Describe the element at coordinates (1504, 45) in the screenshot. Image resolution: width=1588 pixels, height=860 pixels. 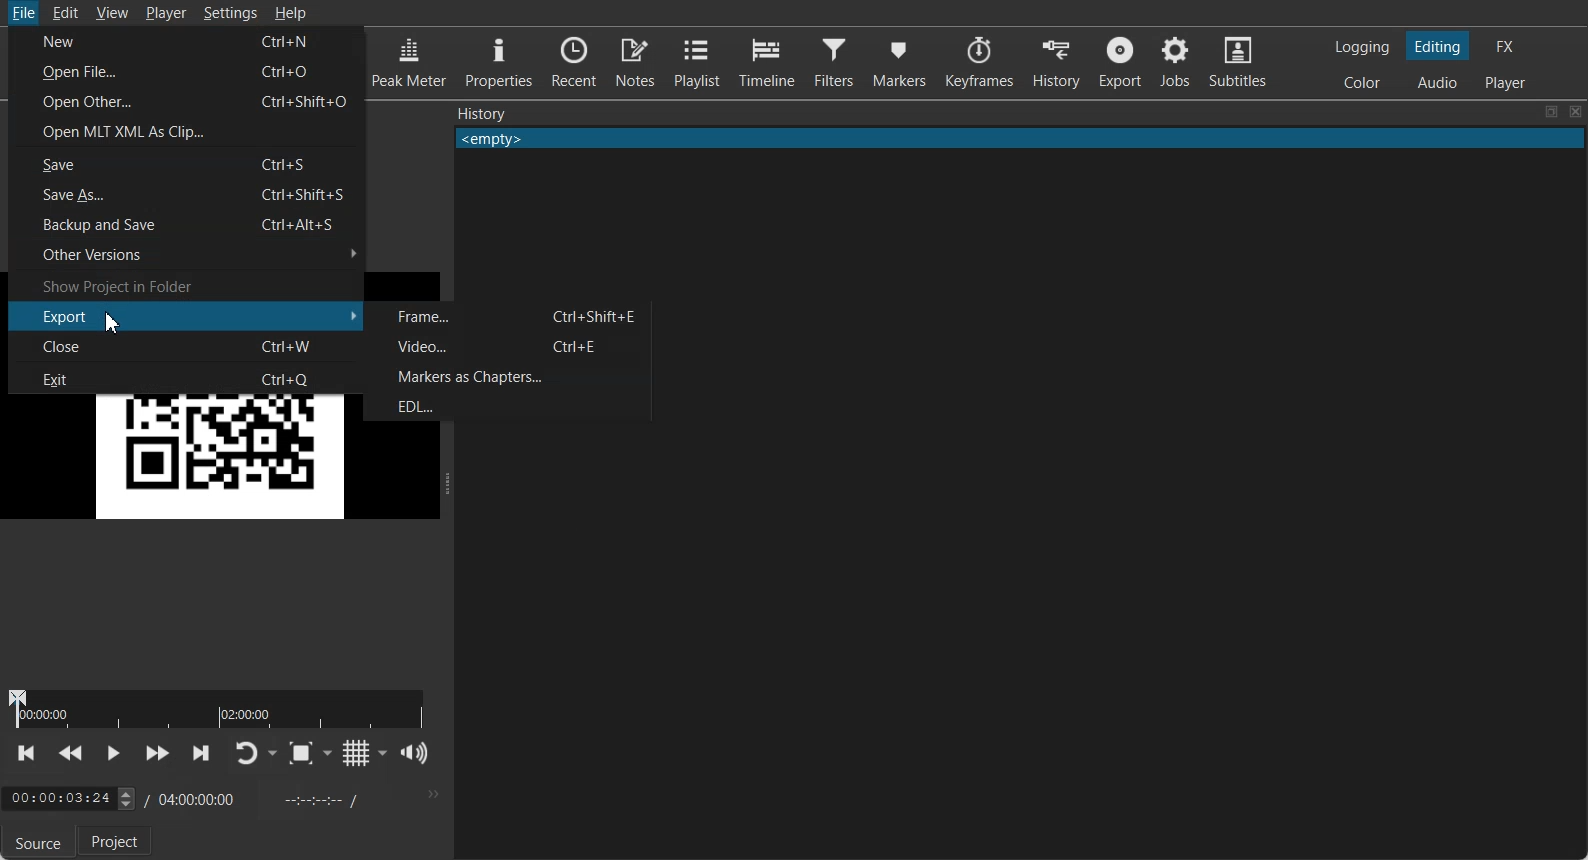
I see `Switching to the Effect Layout` at that location.